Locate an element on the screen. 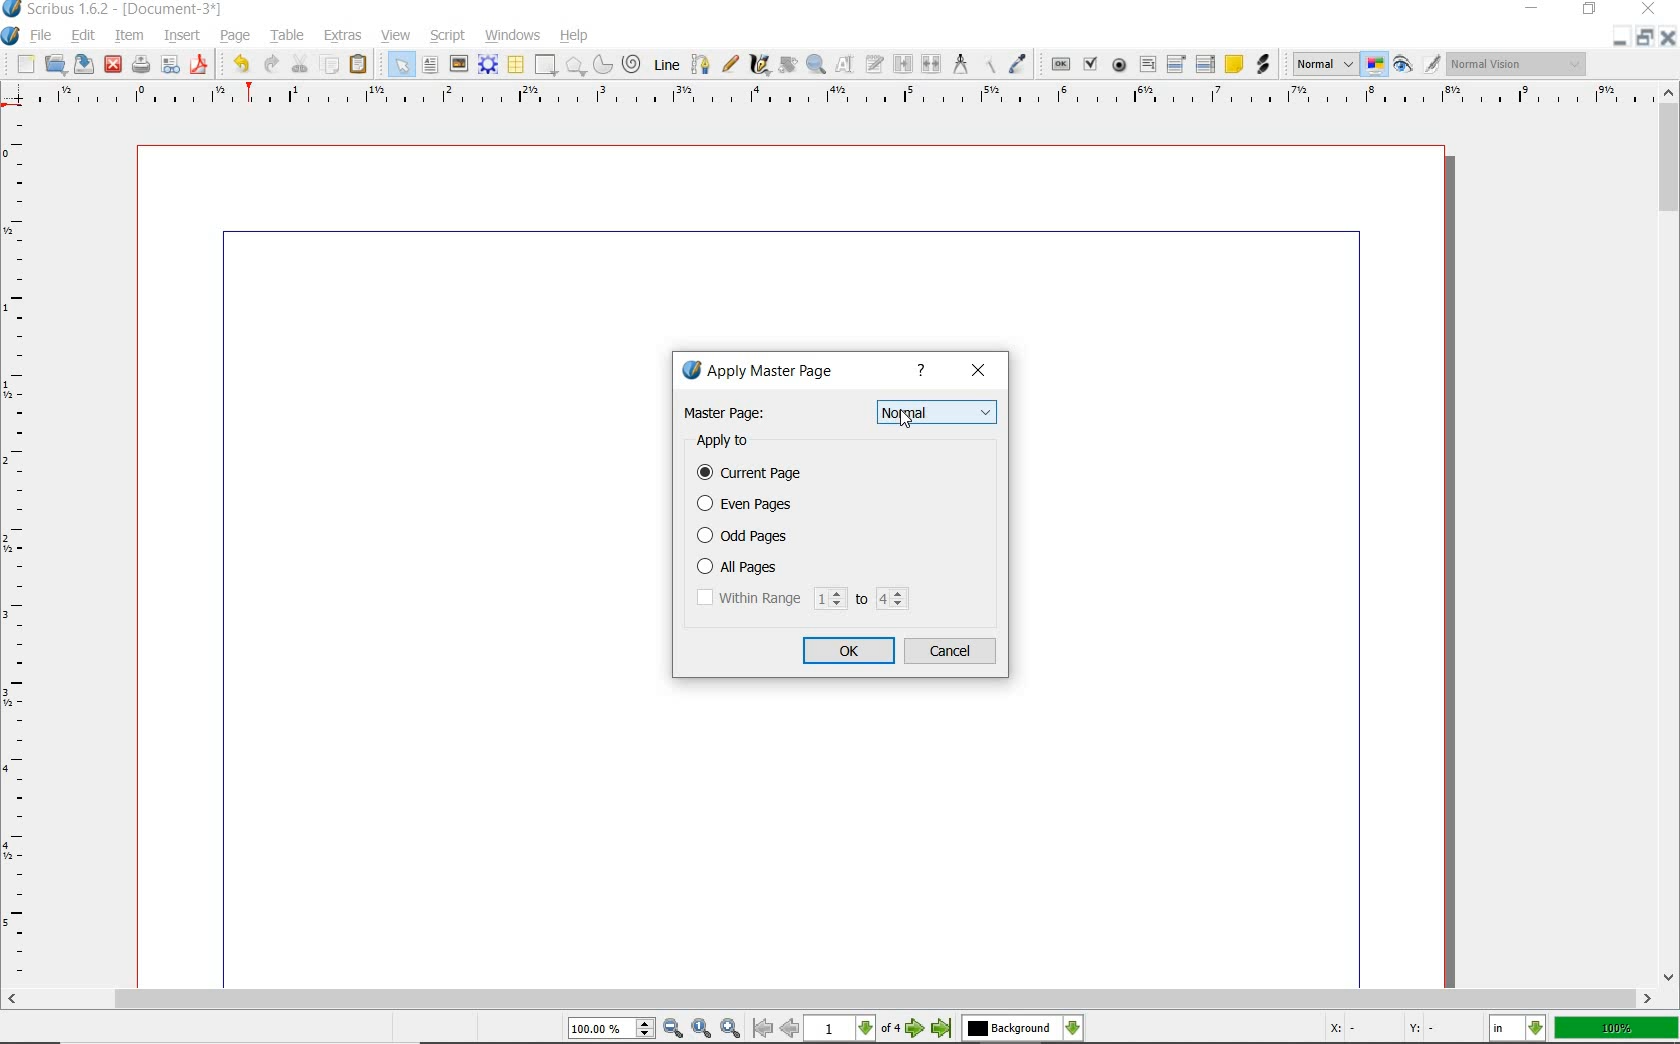 The height and width of the screenshot is (1044, 1680). Close is located at coordinates (1670, 40).